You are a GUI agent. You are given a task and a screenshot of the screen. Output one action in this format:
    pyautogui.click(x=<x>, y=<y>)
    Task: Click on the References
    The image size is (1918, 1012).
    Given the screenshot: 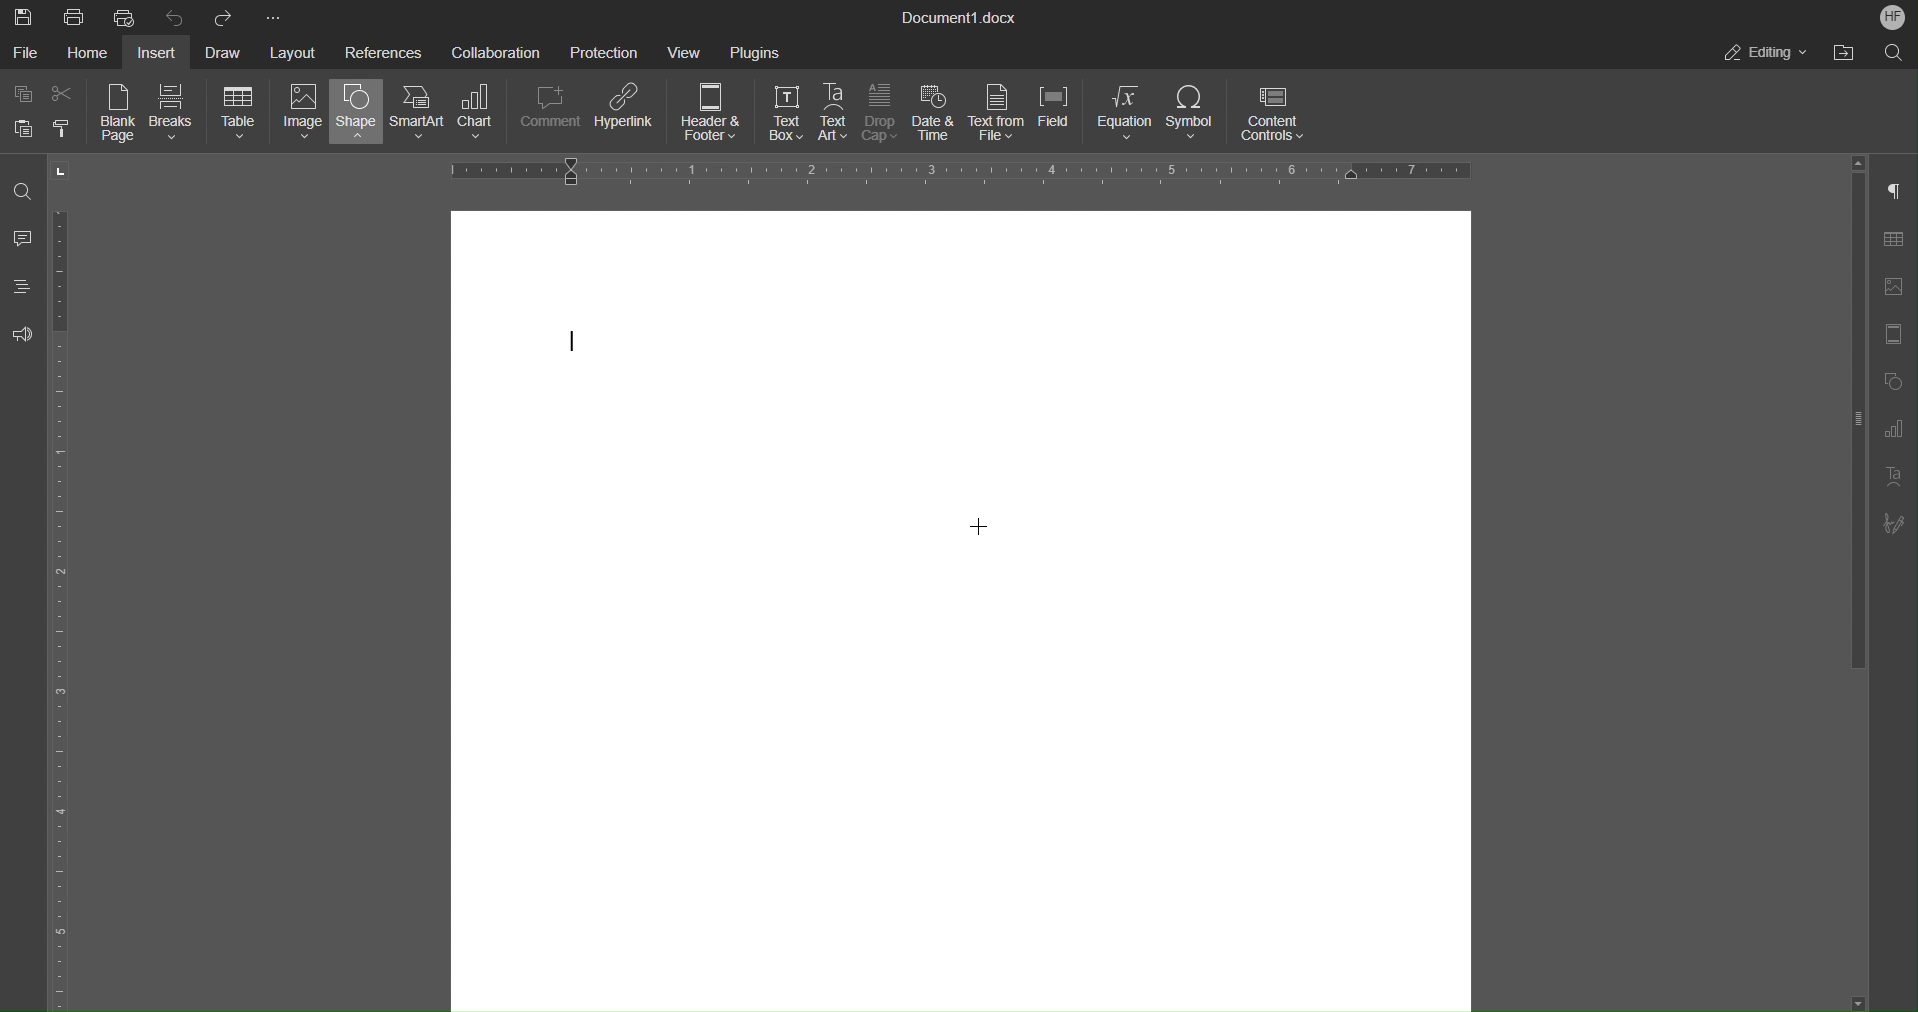 What is the action you would take?
    pyautogui.click(x=383, y=51)
    